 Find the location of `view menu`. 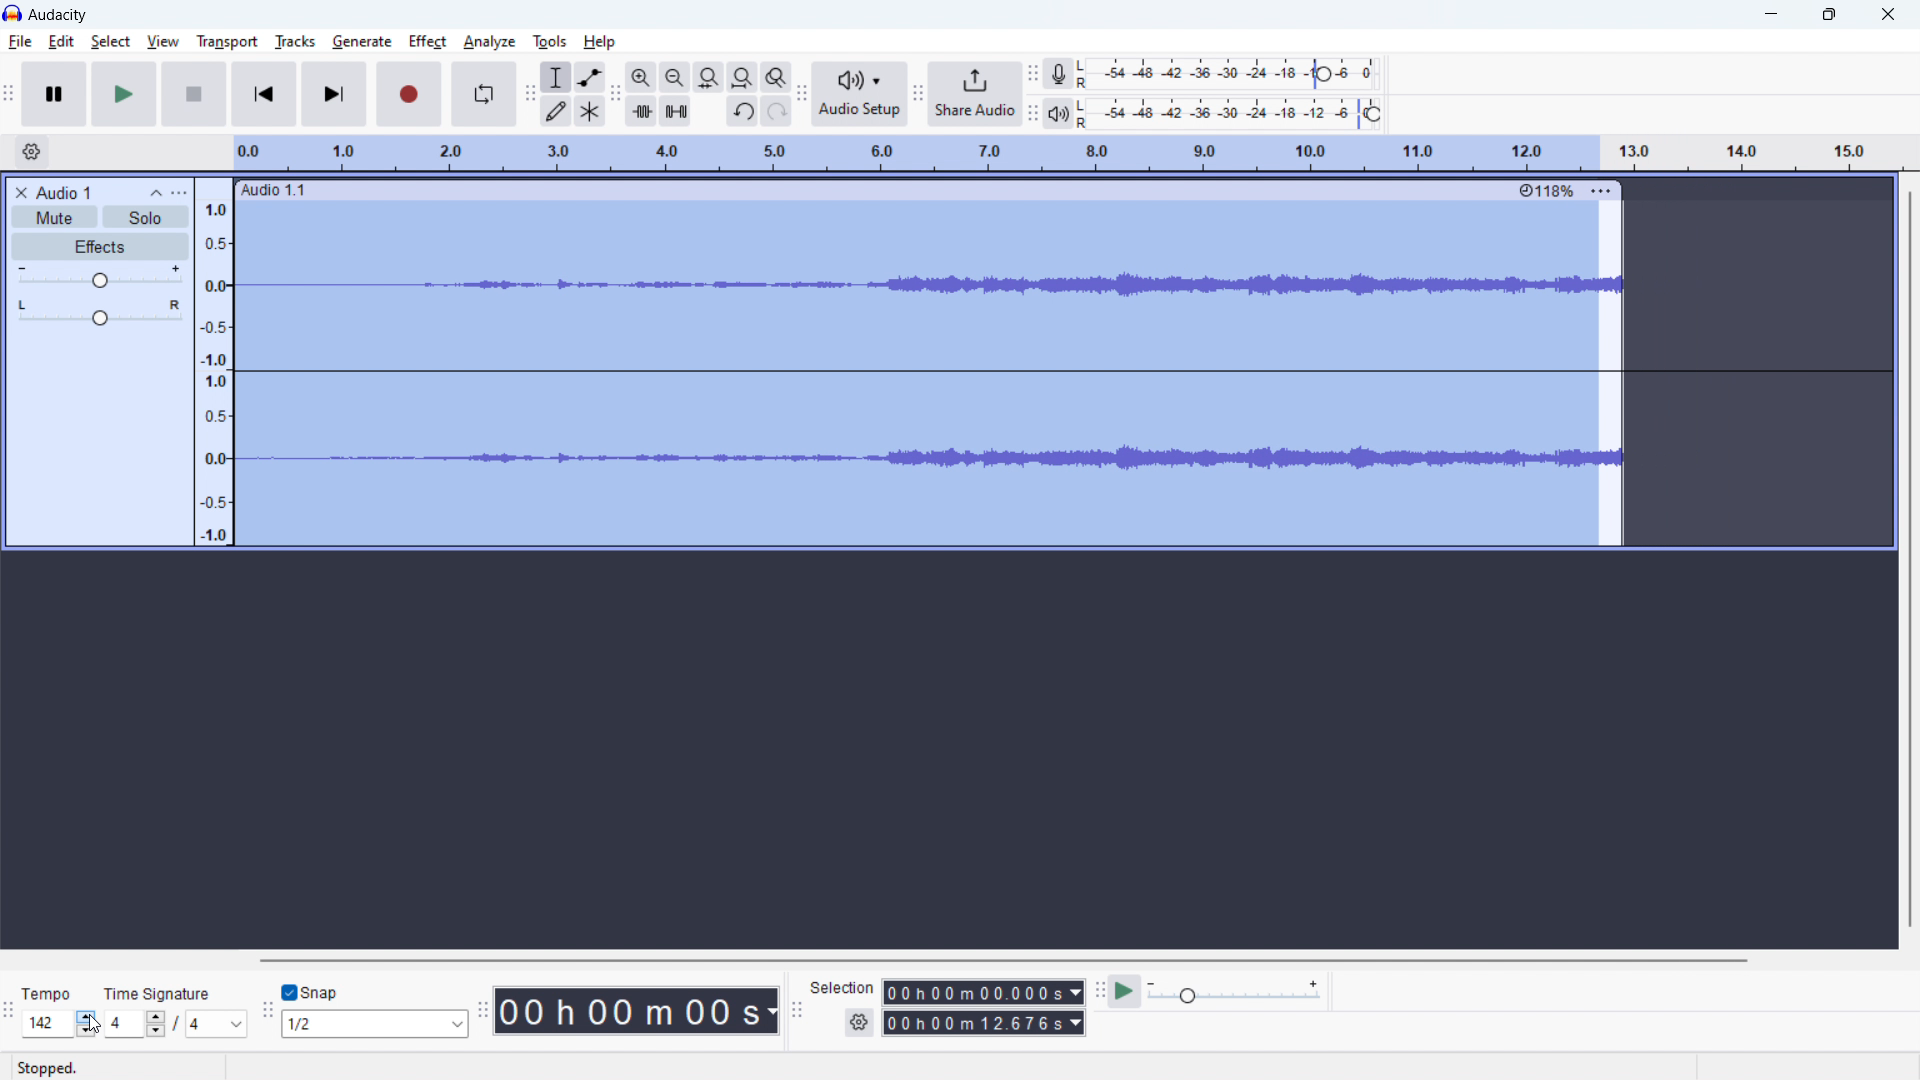

view menu is located at coordinates (180, 192).